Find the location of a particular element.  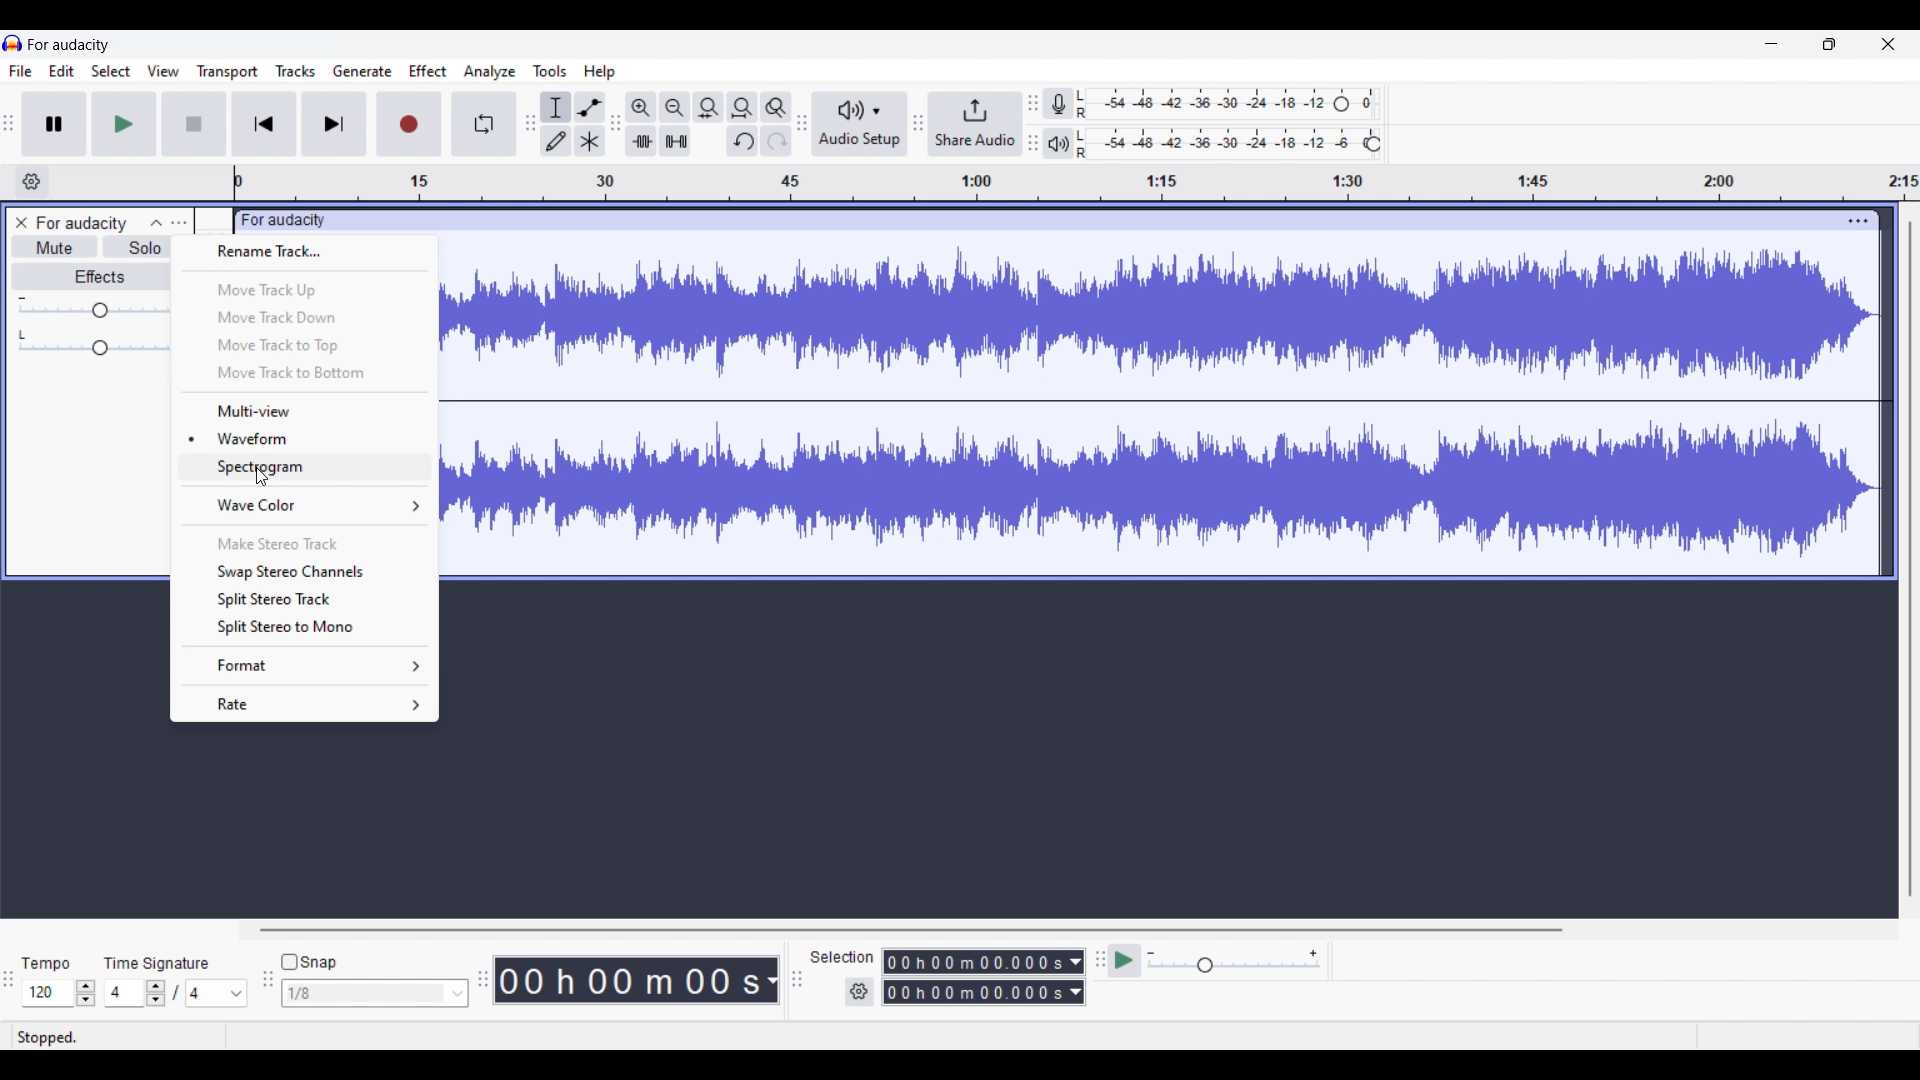

Close track is located at coordinates (21, 222).